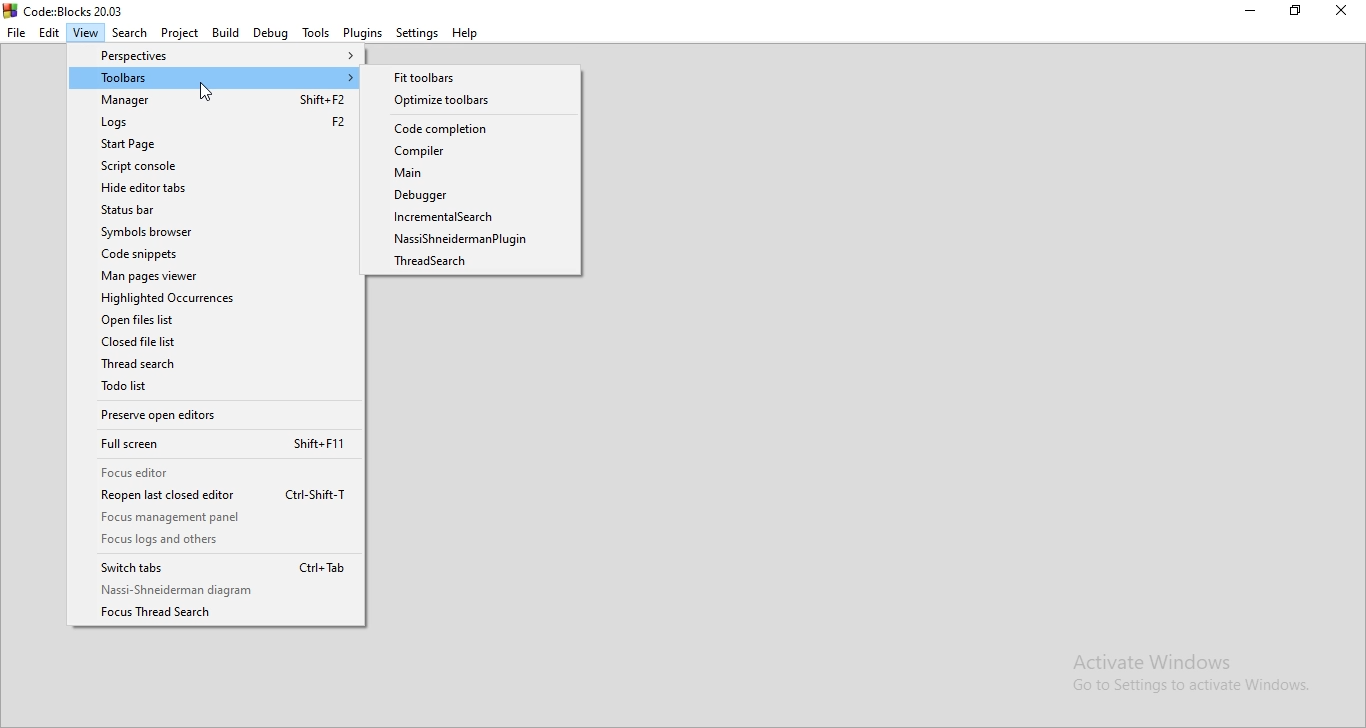 Image resolution: width=1366 pixels, height=728 pixels. What do you see at coordinates (216, 389) in the screenshot?
I see `Todo list` at bounding box center [216, 389].